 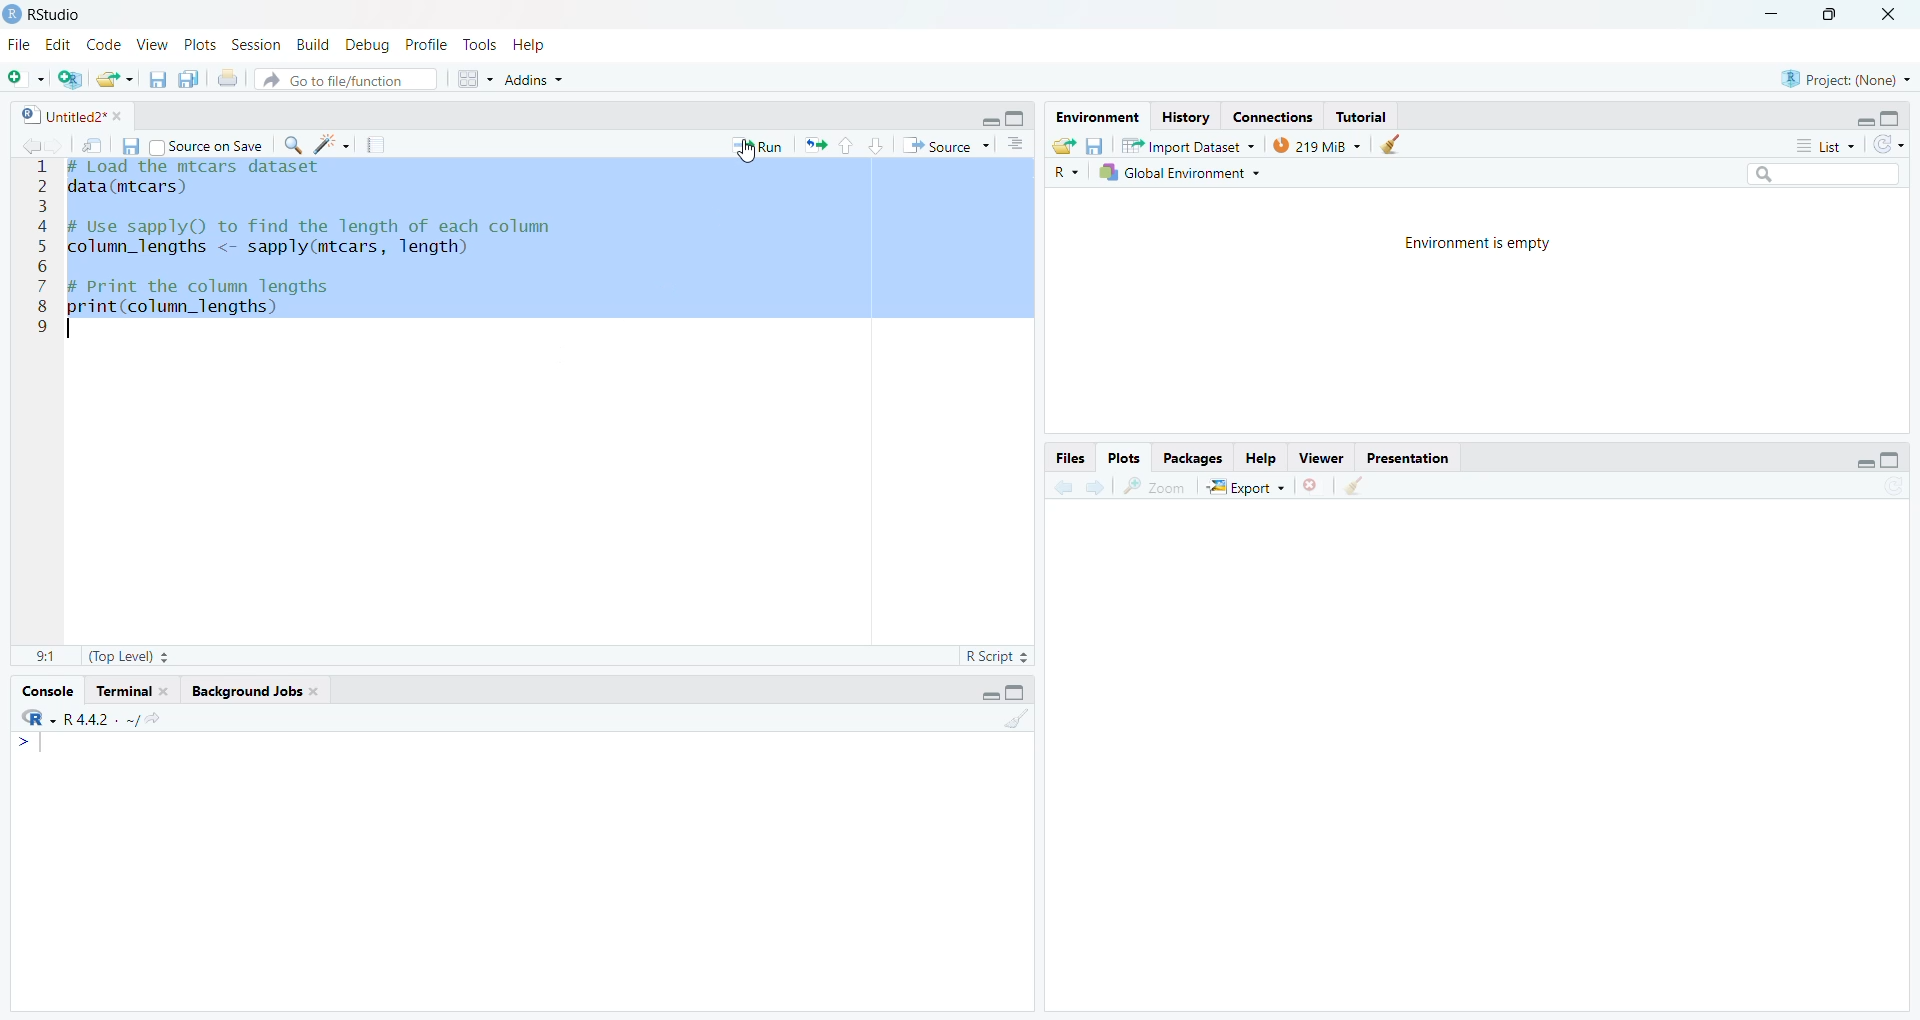 I want to click on 1:1, so click(x=47, y=658).